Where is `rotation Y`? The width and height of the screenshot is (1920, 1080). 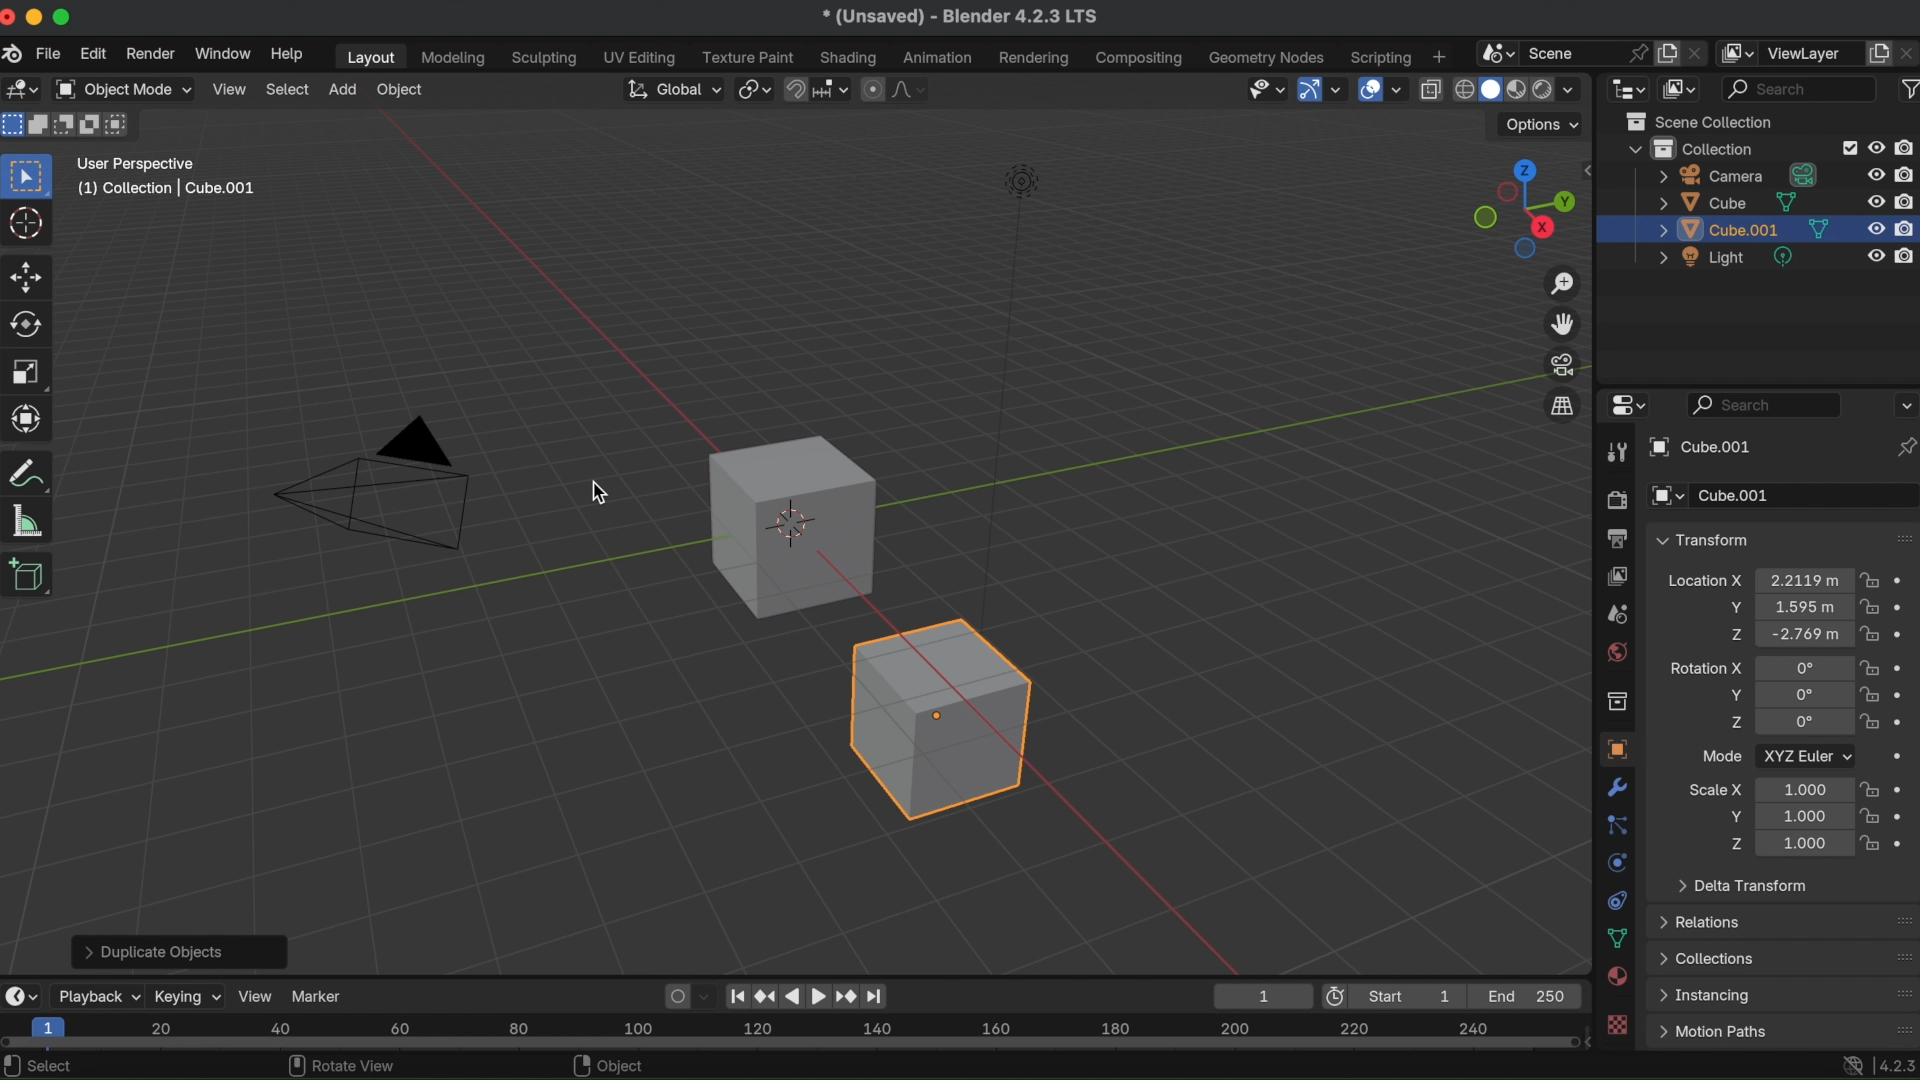
rotation Y is located at coordinates (1733, 695).